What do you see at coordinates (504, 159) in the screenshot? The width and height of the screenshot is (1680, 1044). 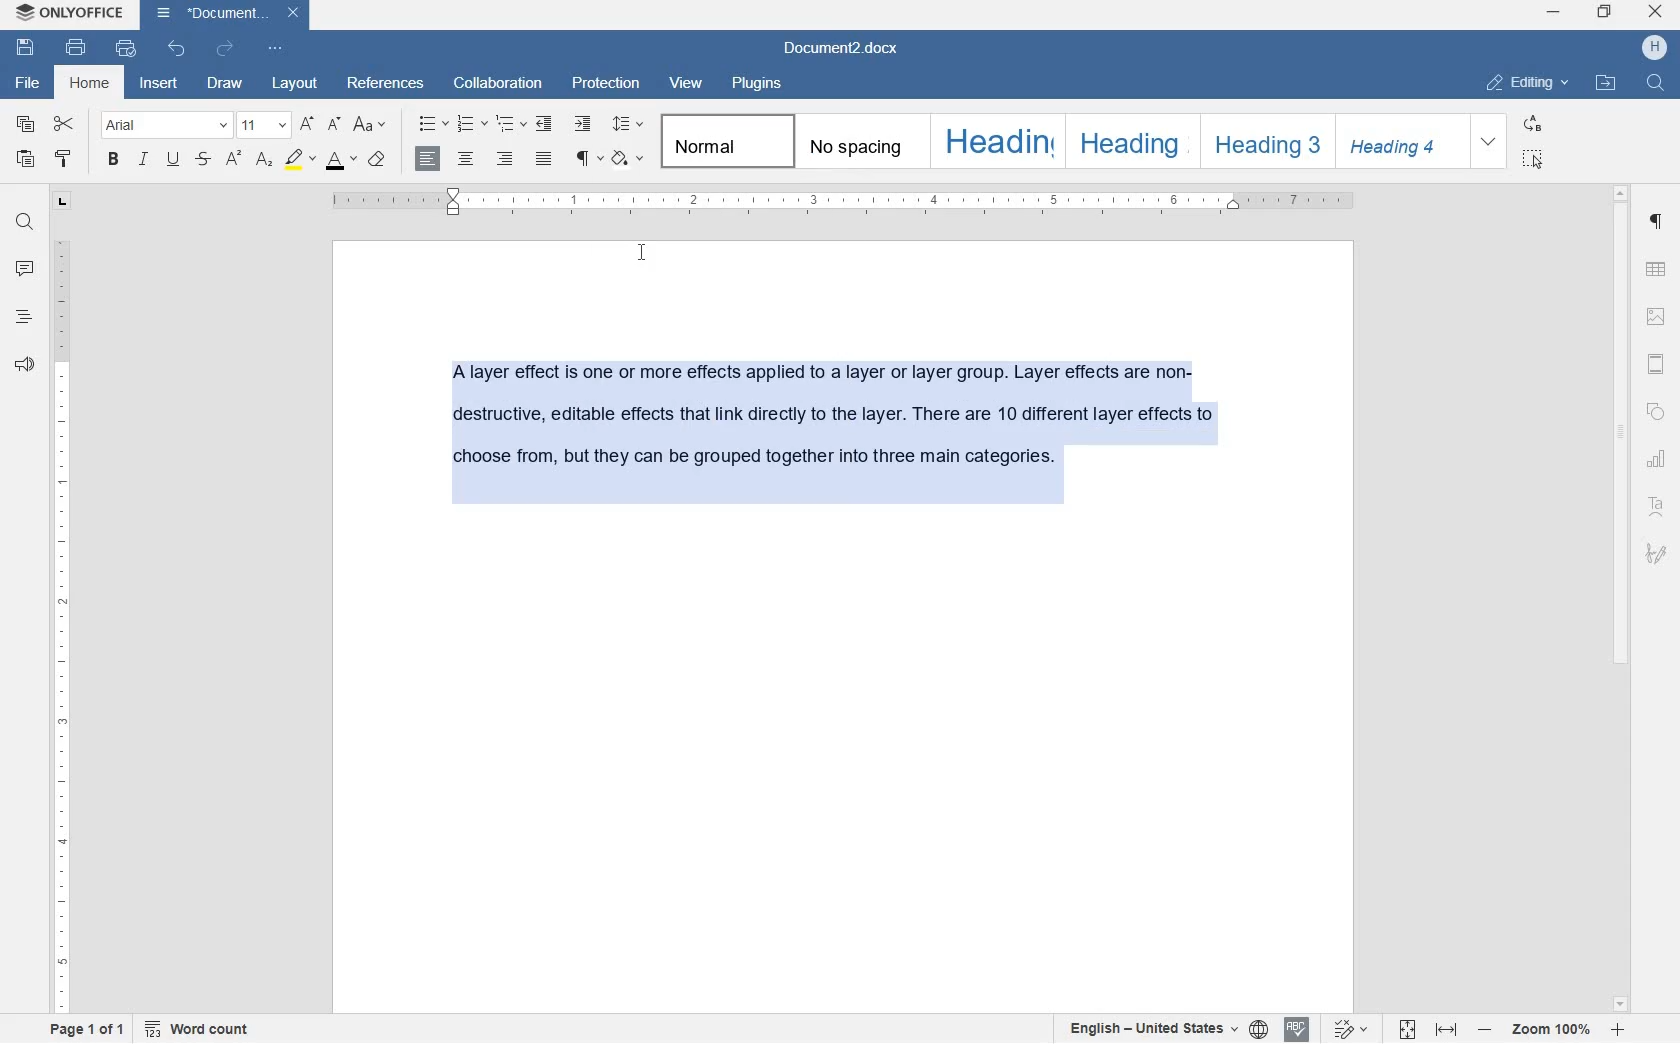 I see `align right` at bounding box center [504, 159].